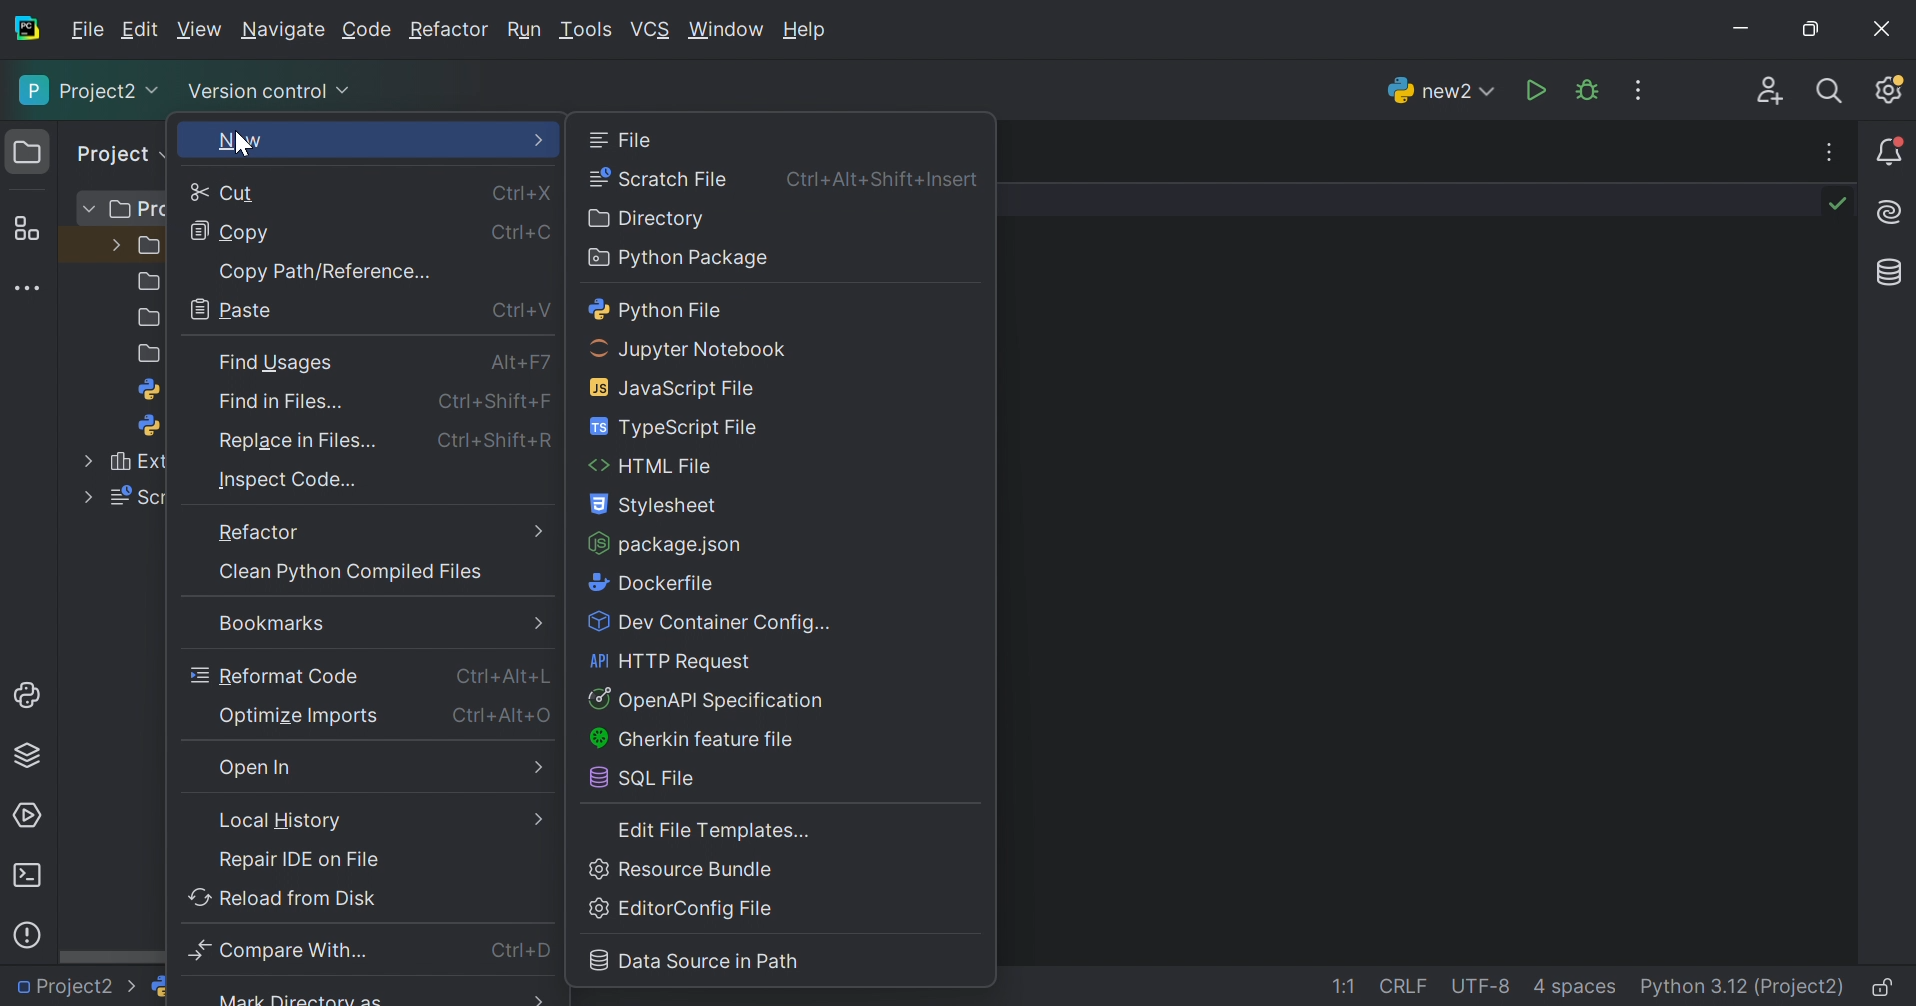 The width and height of the screenshot is (1916, 1006). Describe the element at coordinates (542, 769) in the screenshot. I see `More` at that location.